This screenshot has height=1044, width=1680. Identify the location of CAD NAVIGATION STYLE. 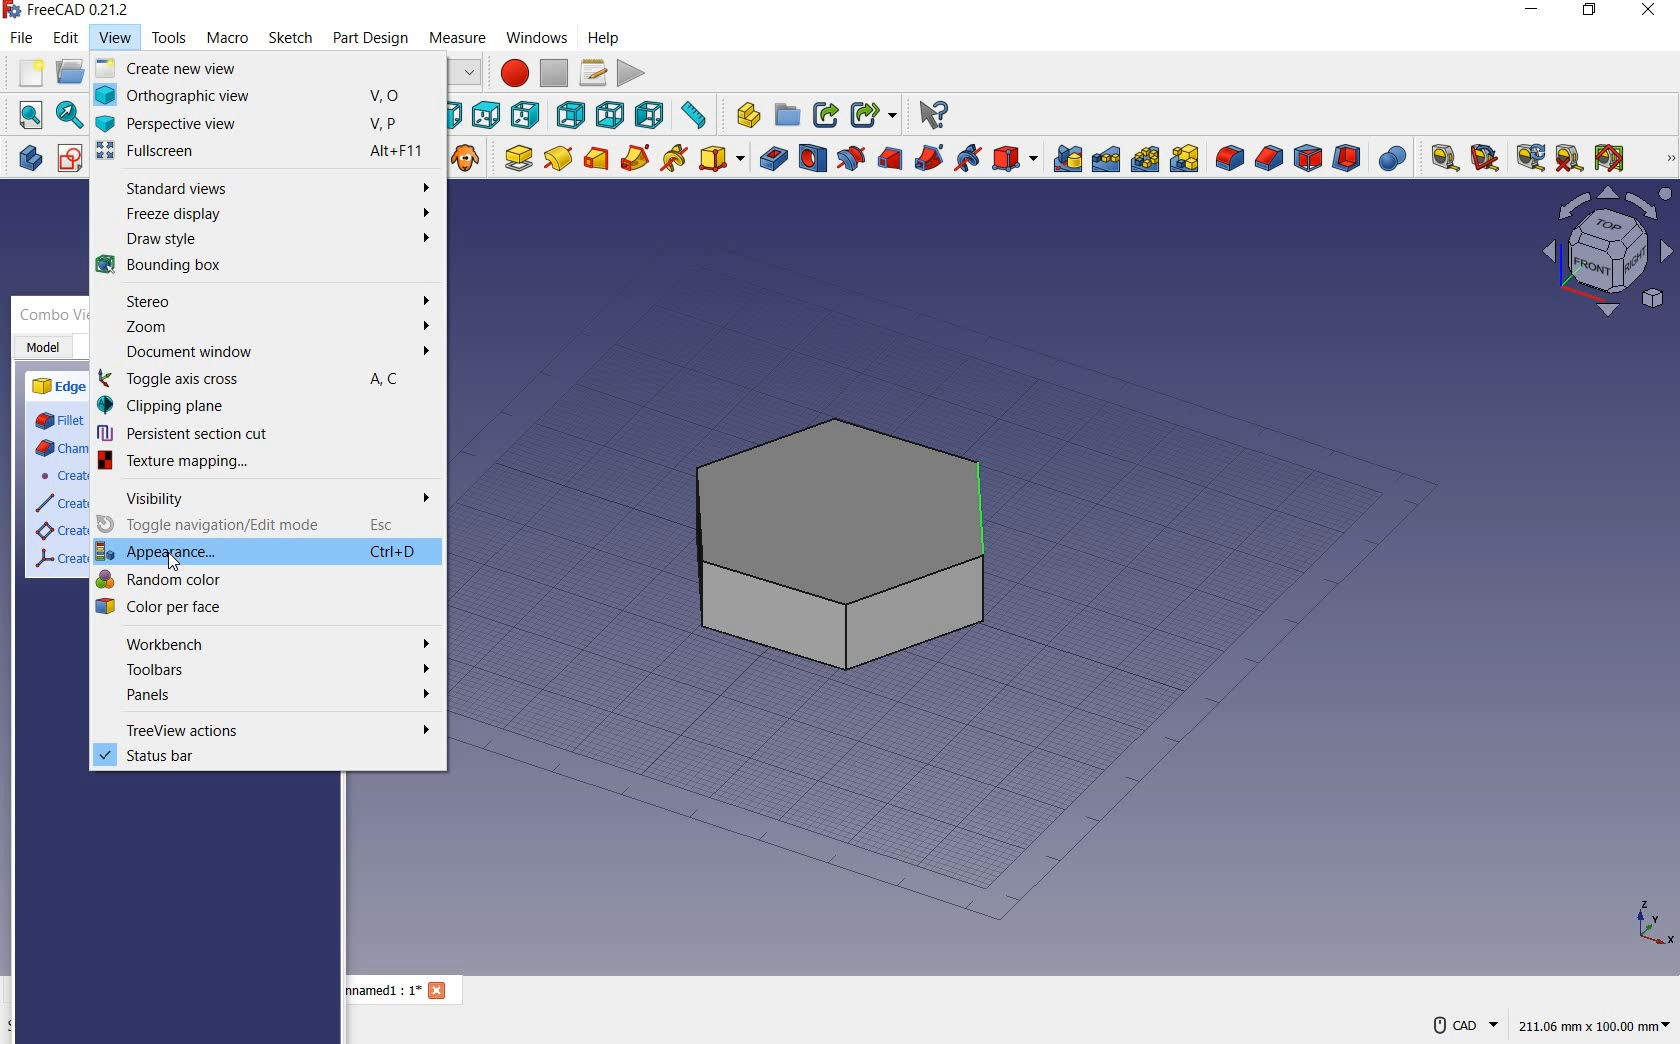
(1460, 1025).